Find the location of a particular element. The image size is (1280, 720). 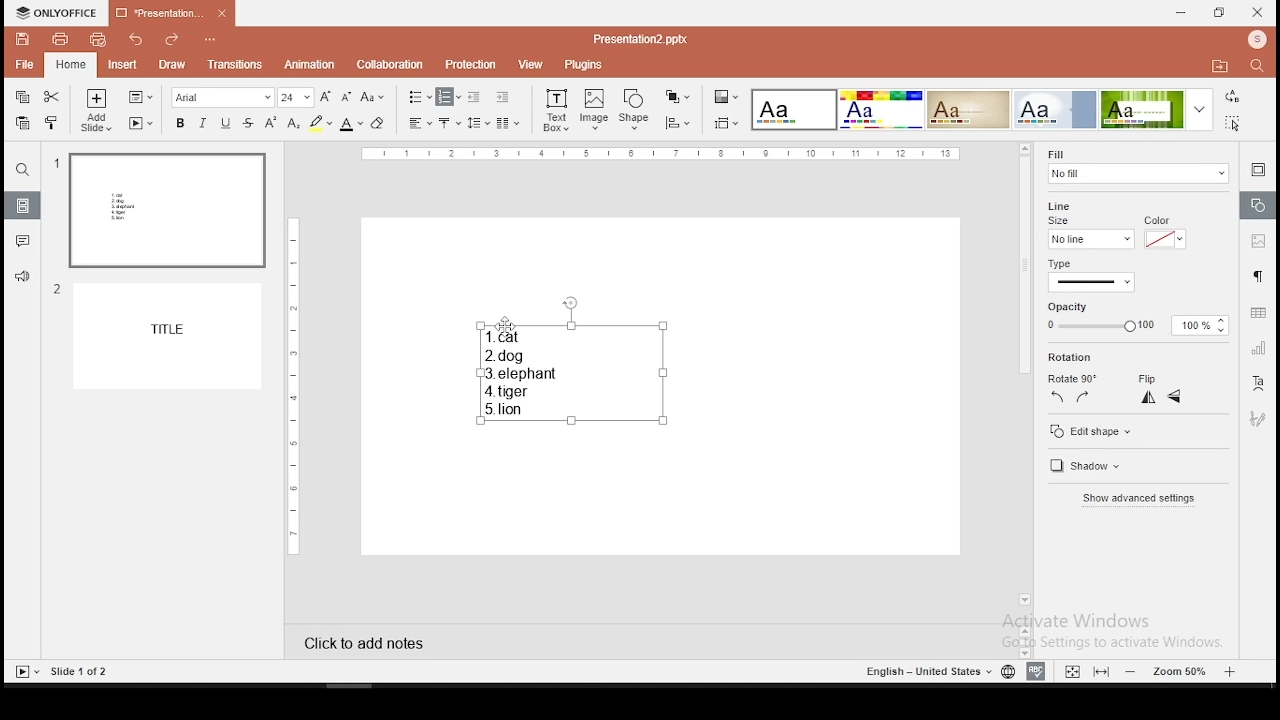

plugins is located at coordinates (585, 65).